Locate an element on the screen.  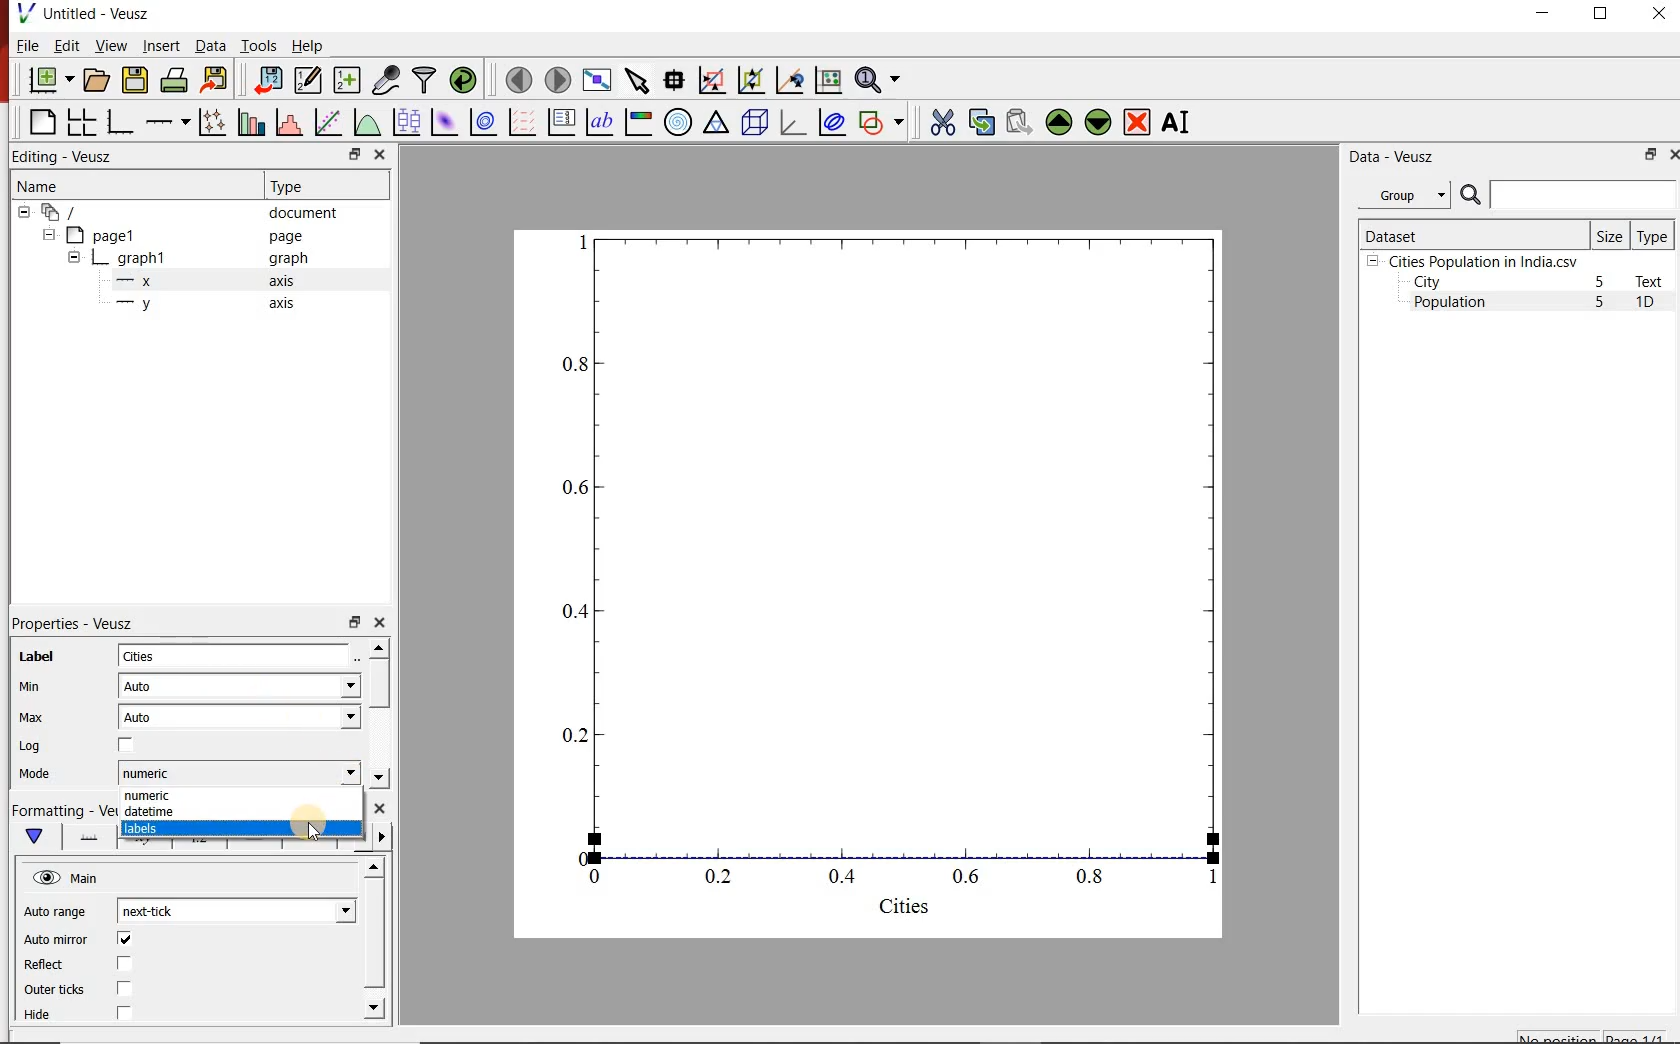
Type is located at coordinates (324, 186).